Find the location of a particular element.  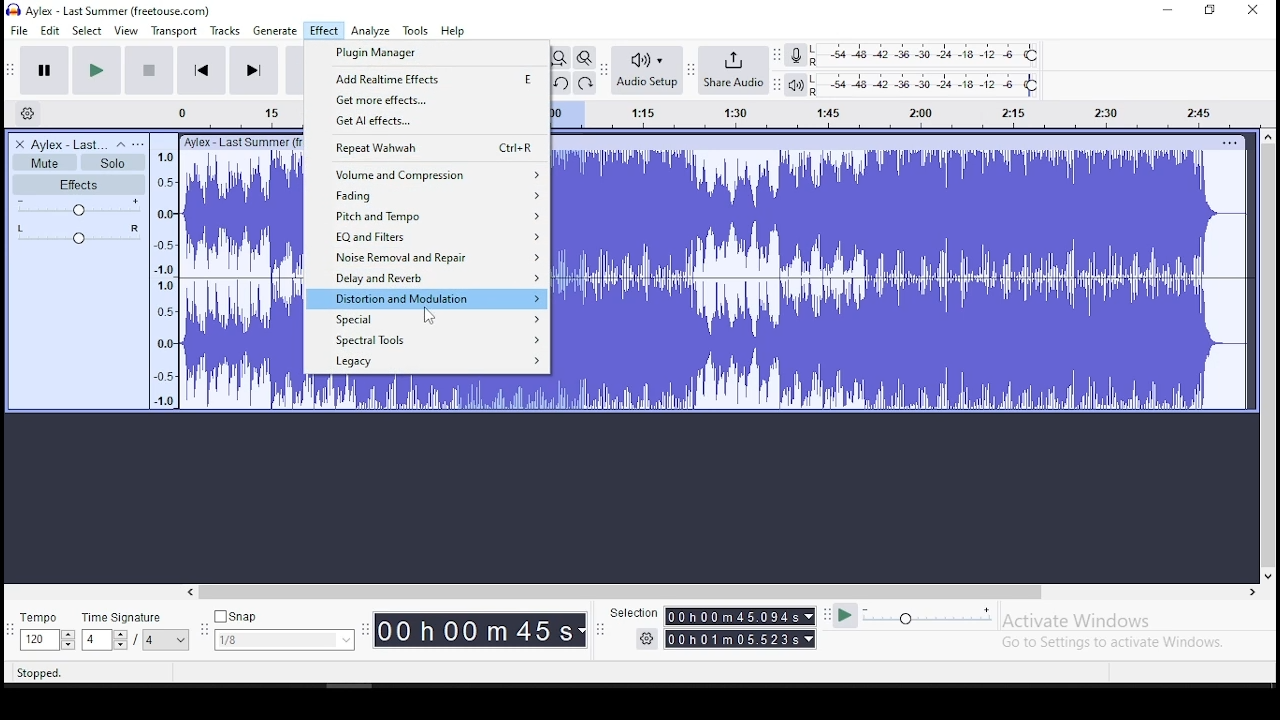

scroll bar is located at coordinates (1268, 356).